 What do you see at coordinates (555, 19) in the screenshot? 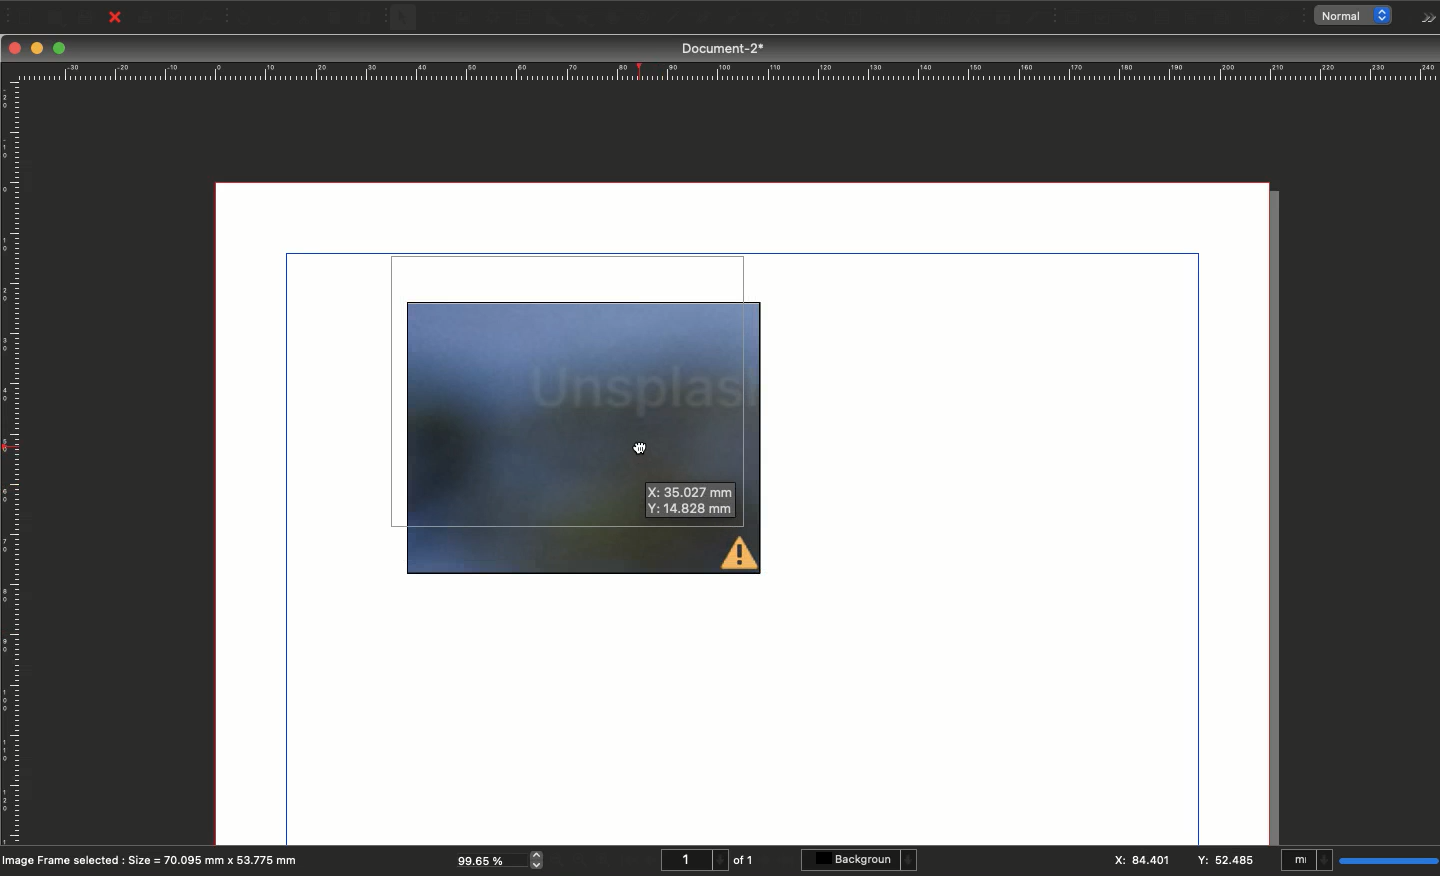
I see `Shape` at bounding box center [555, 19].